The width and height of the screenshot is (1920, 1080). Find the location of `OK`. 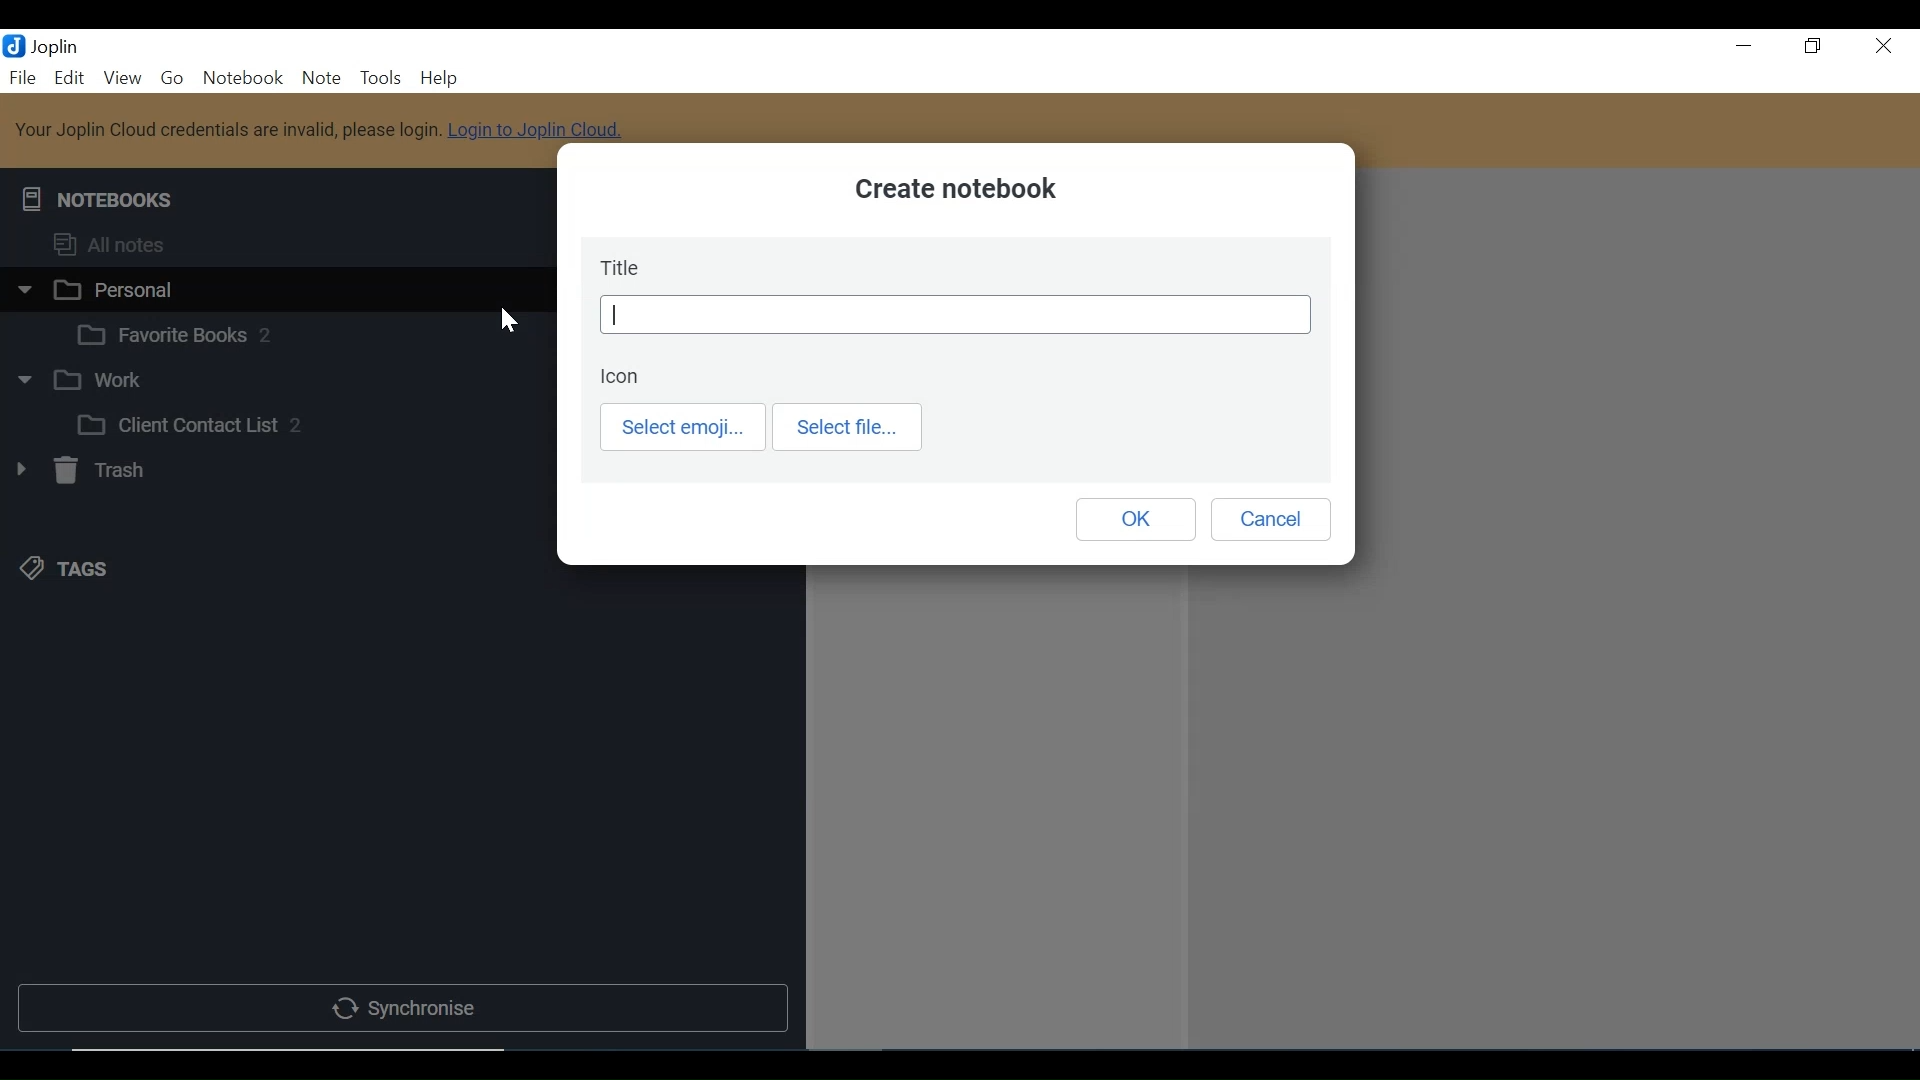

OK is located at coordinates (1136, 519).